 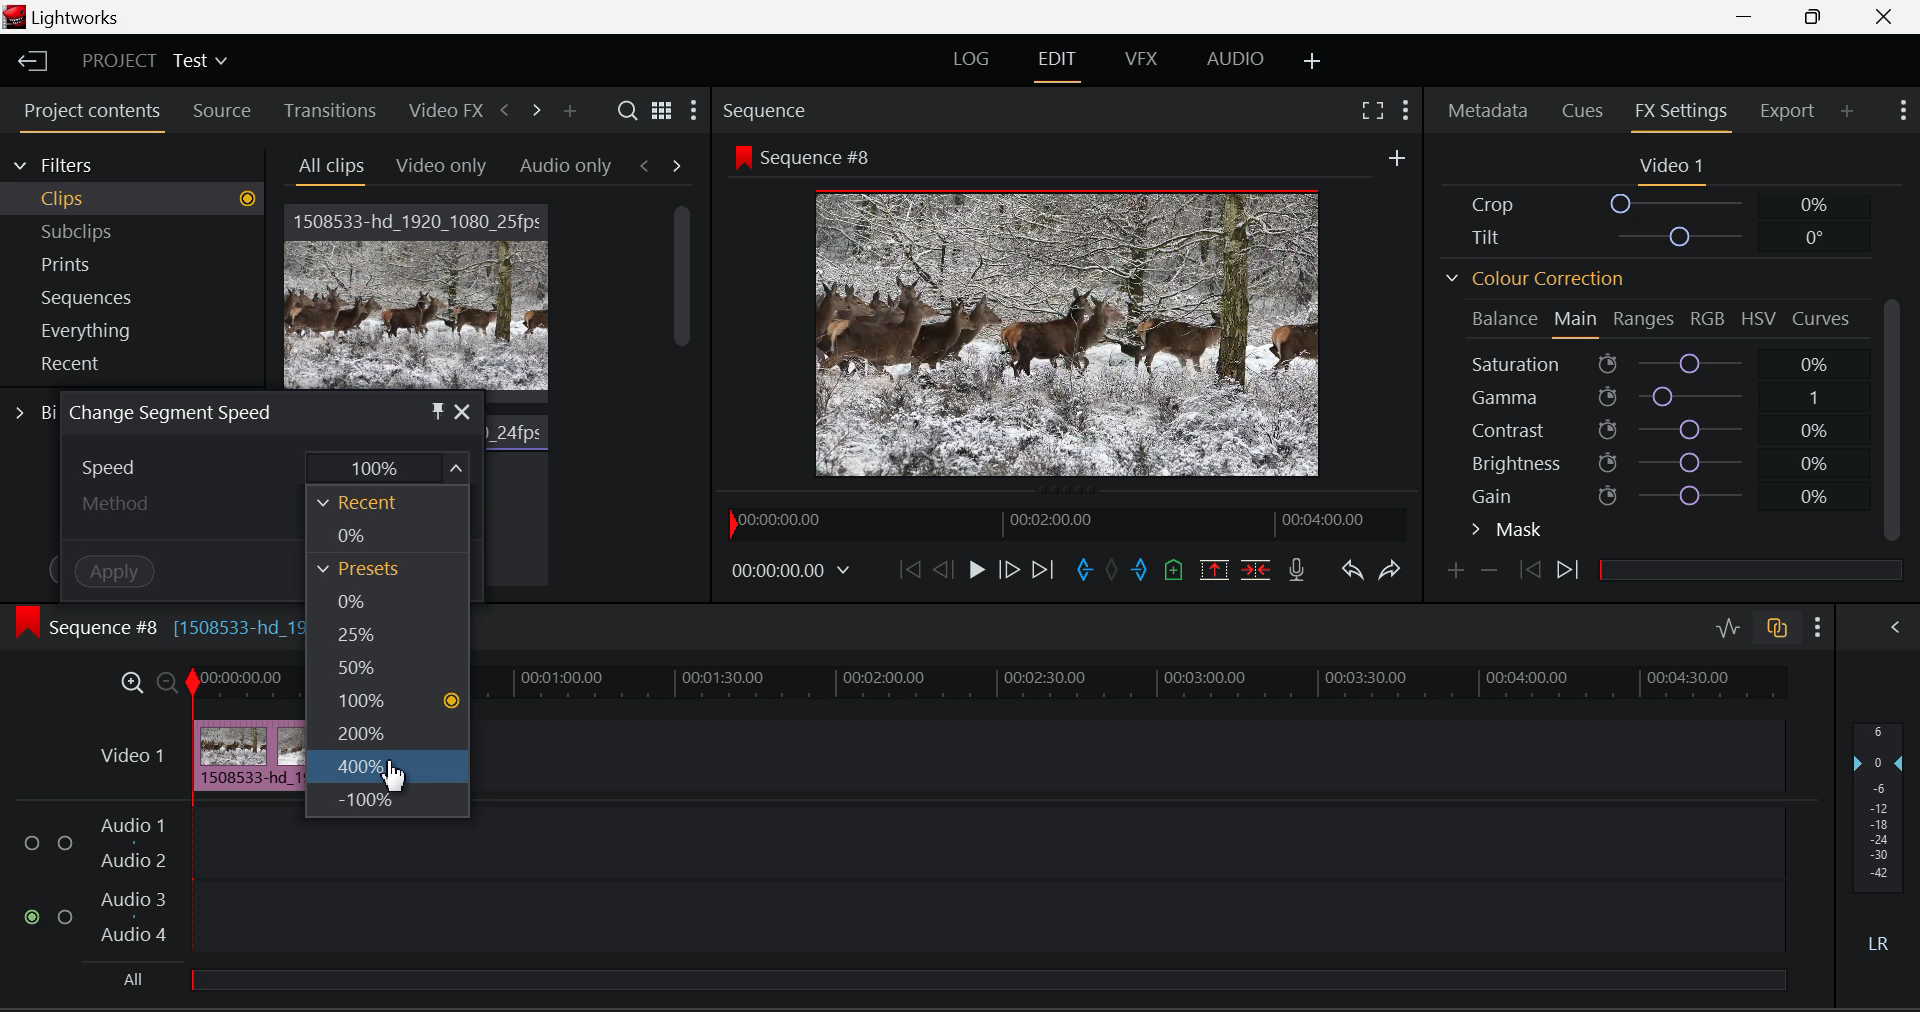 What do you see at coordinates (1082, 570) in the screenshot?
I see `Cut In` at bounding box center [1082, 570].